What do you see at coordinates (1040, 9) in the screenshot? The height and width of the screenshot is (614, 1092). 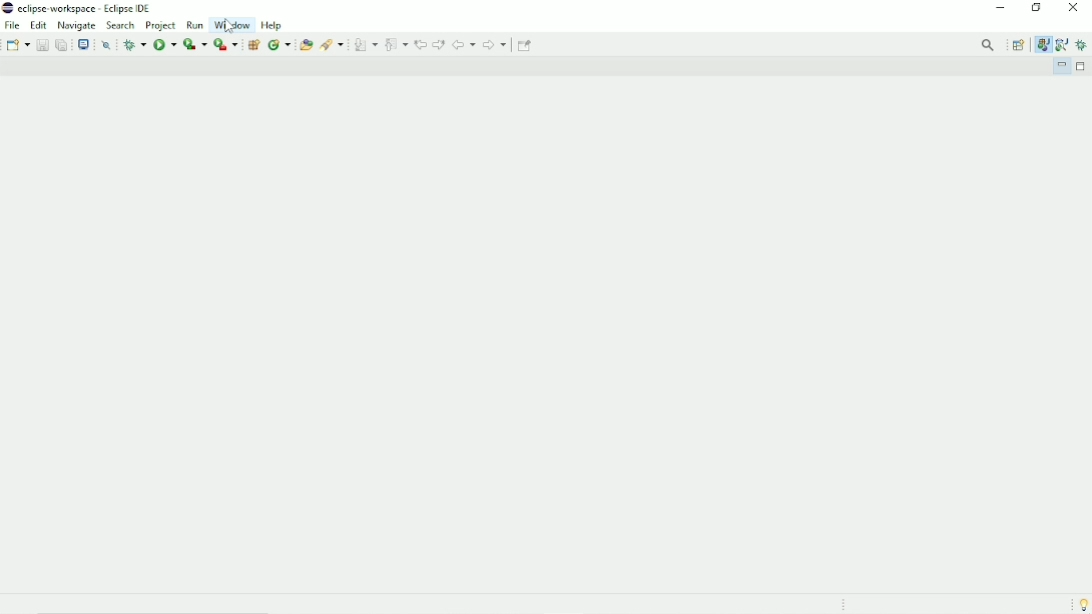 I see `Restore` at bounding box center [1040, 9].